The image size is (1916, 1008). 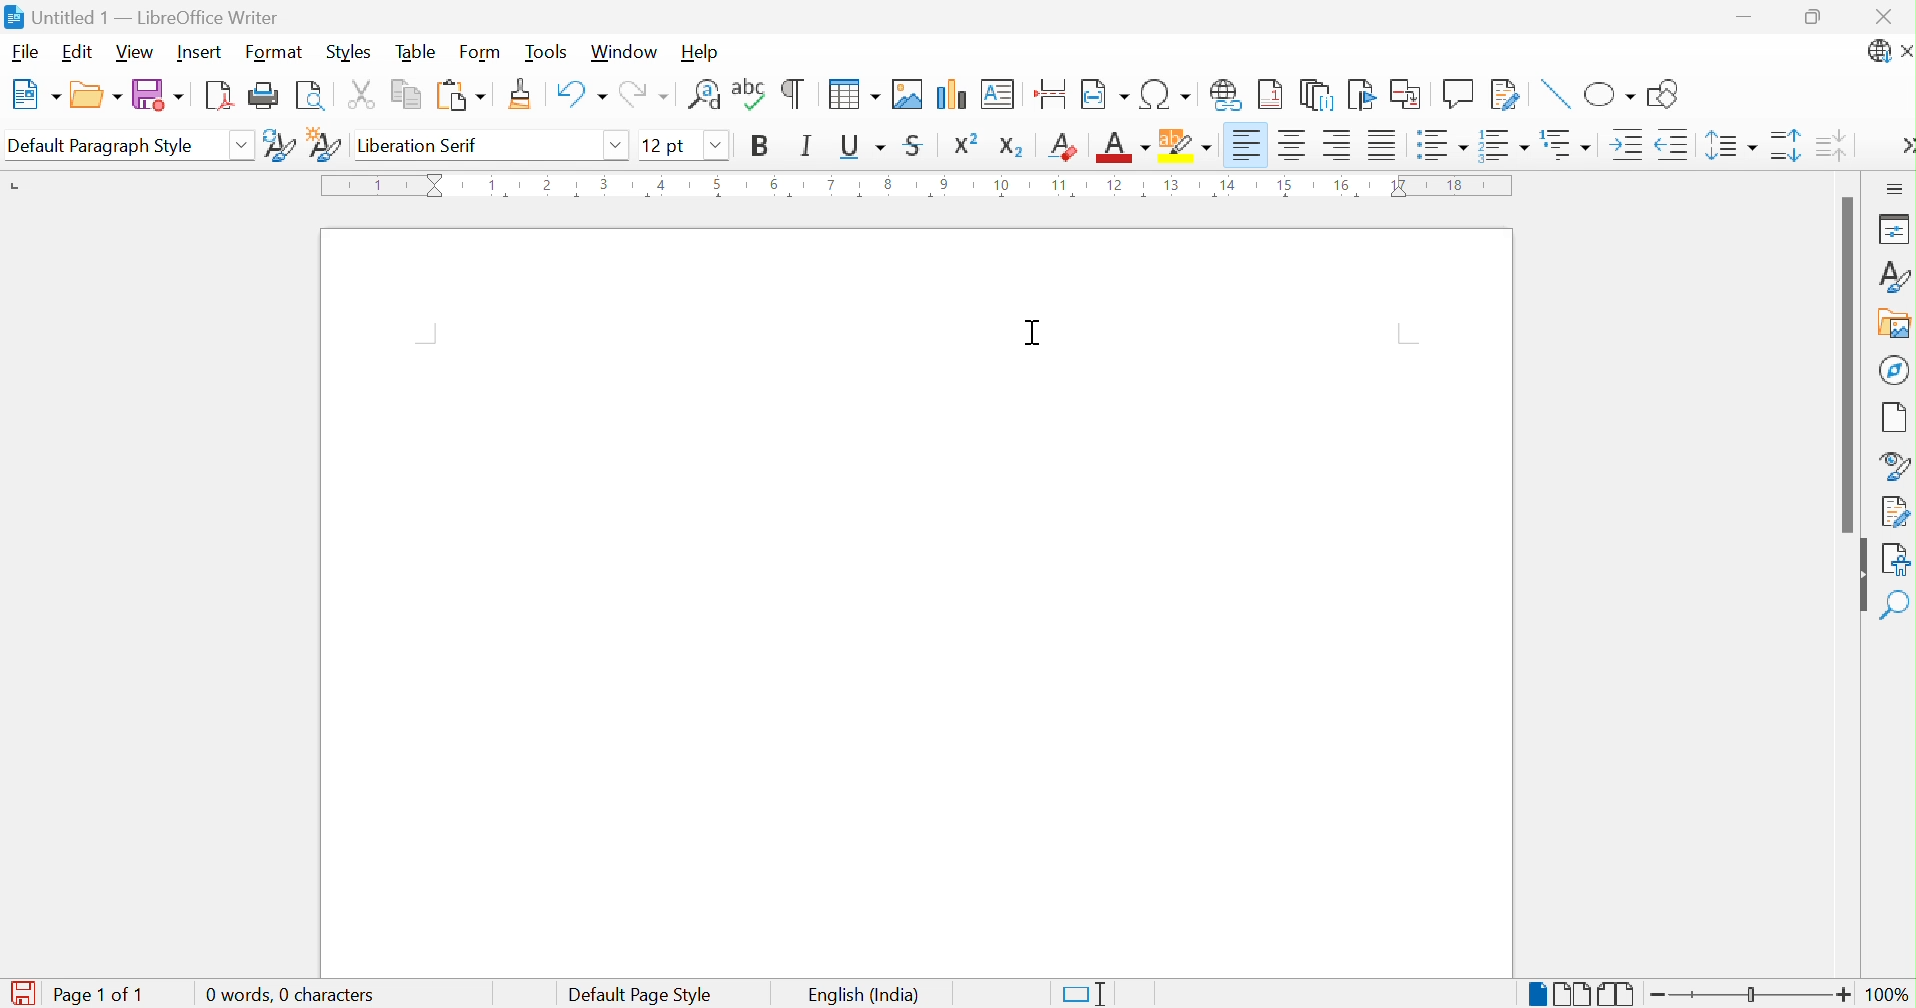 I want to click on Set line spacing, so click(x=1731, y=148).